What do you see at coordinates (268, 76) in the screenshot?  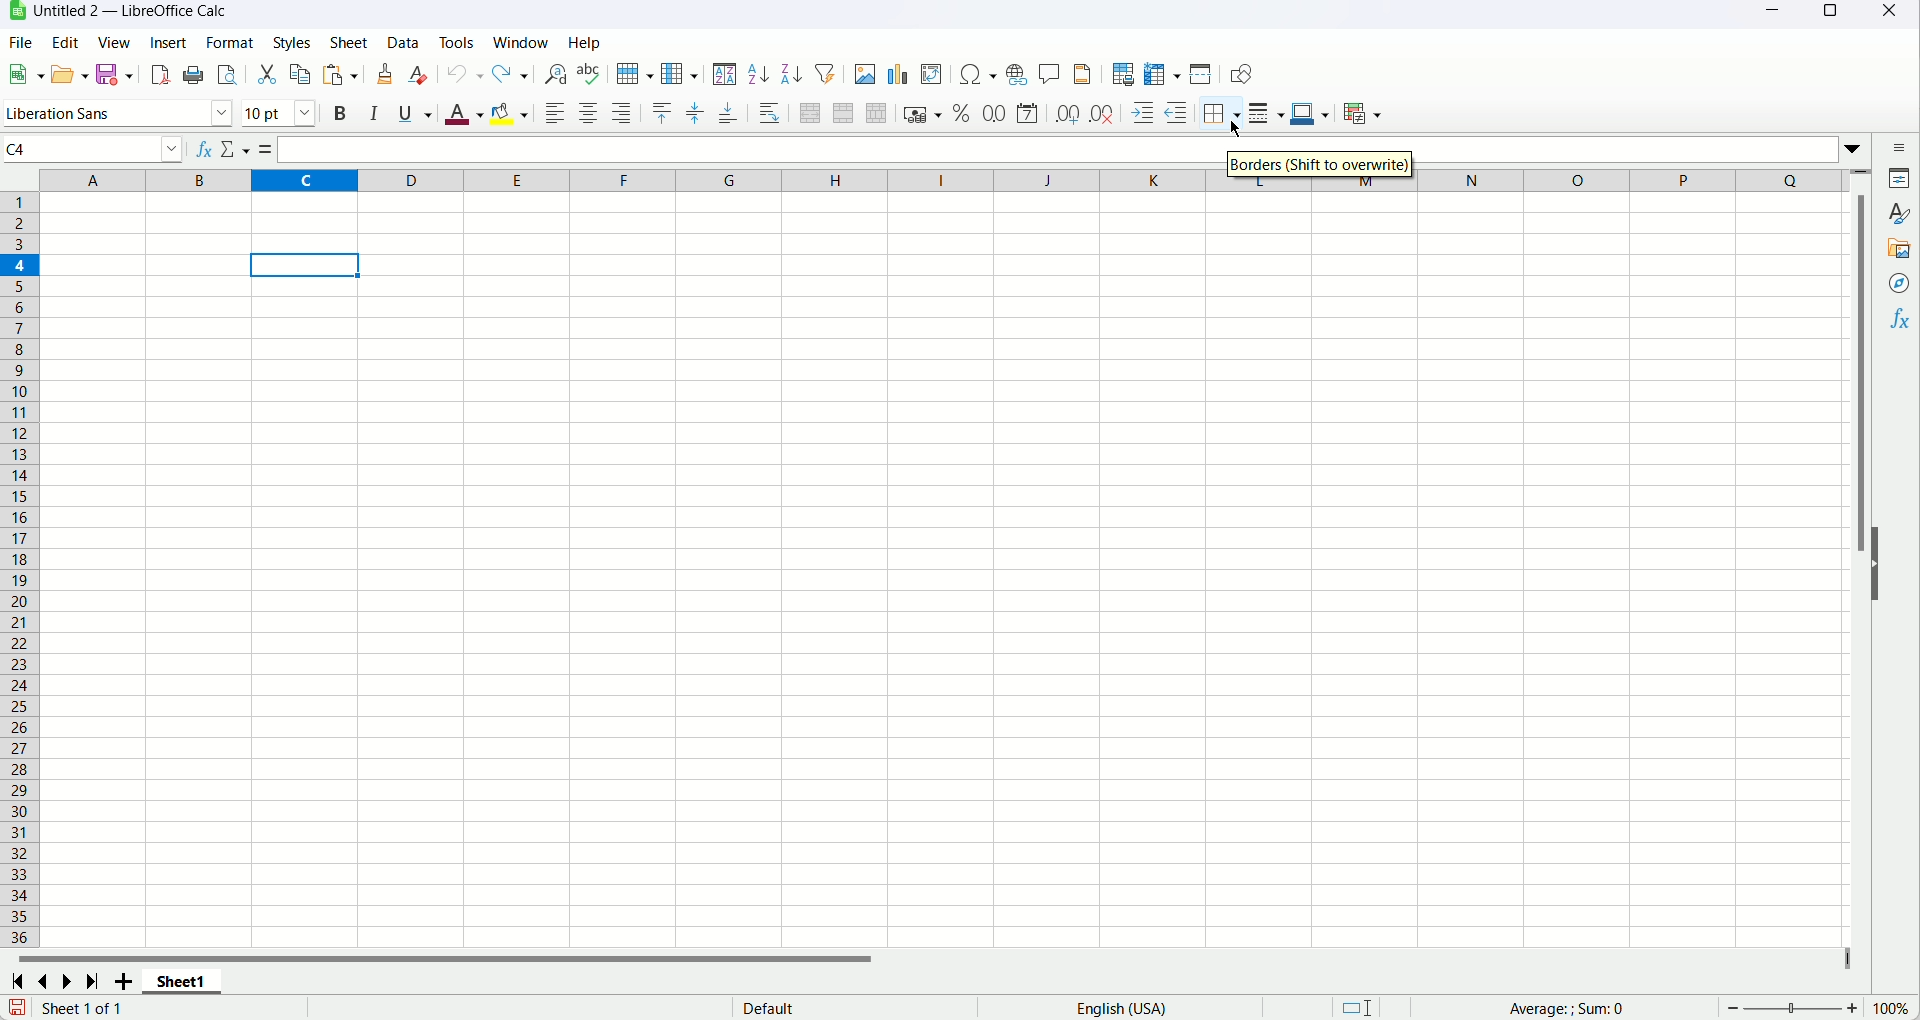 I see `Cut` at bounding box center [268, 76].